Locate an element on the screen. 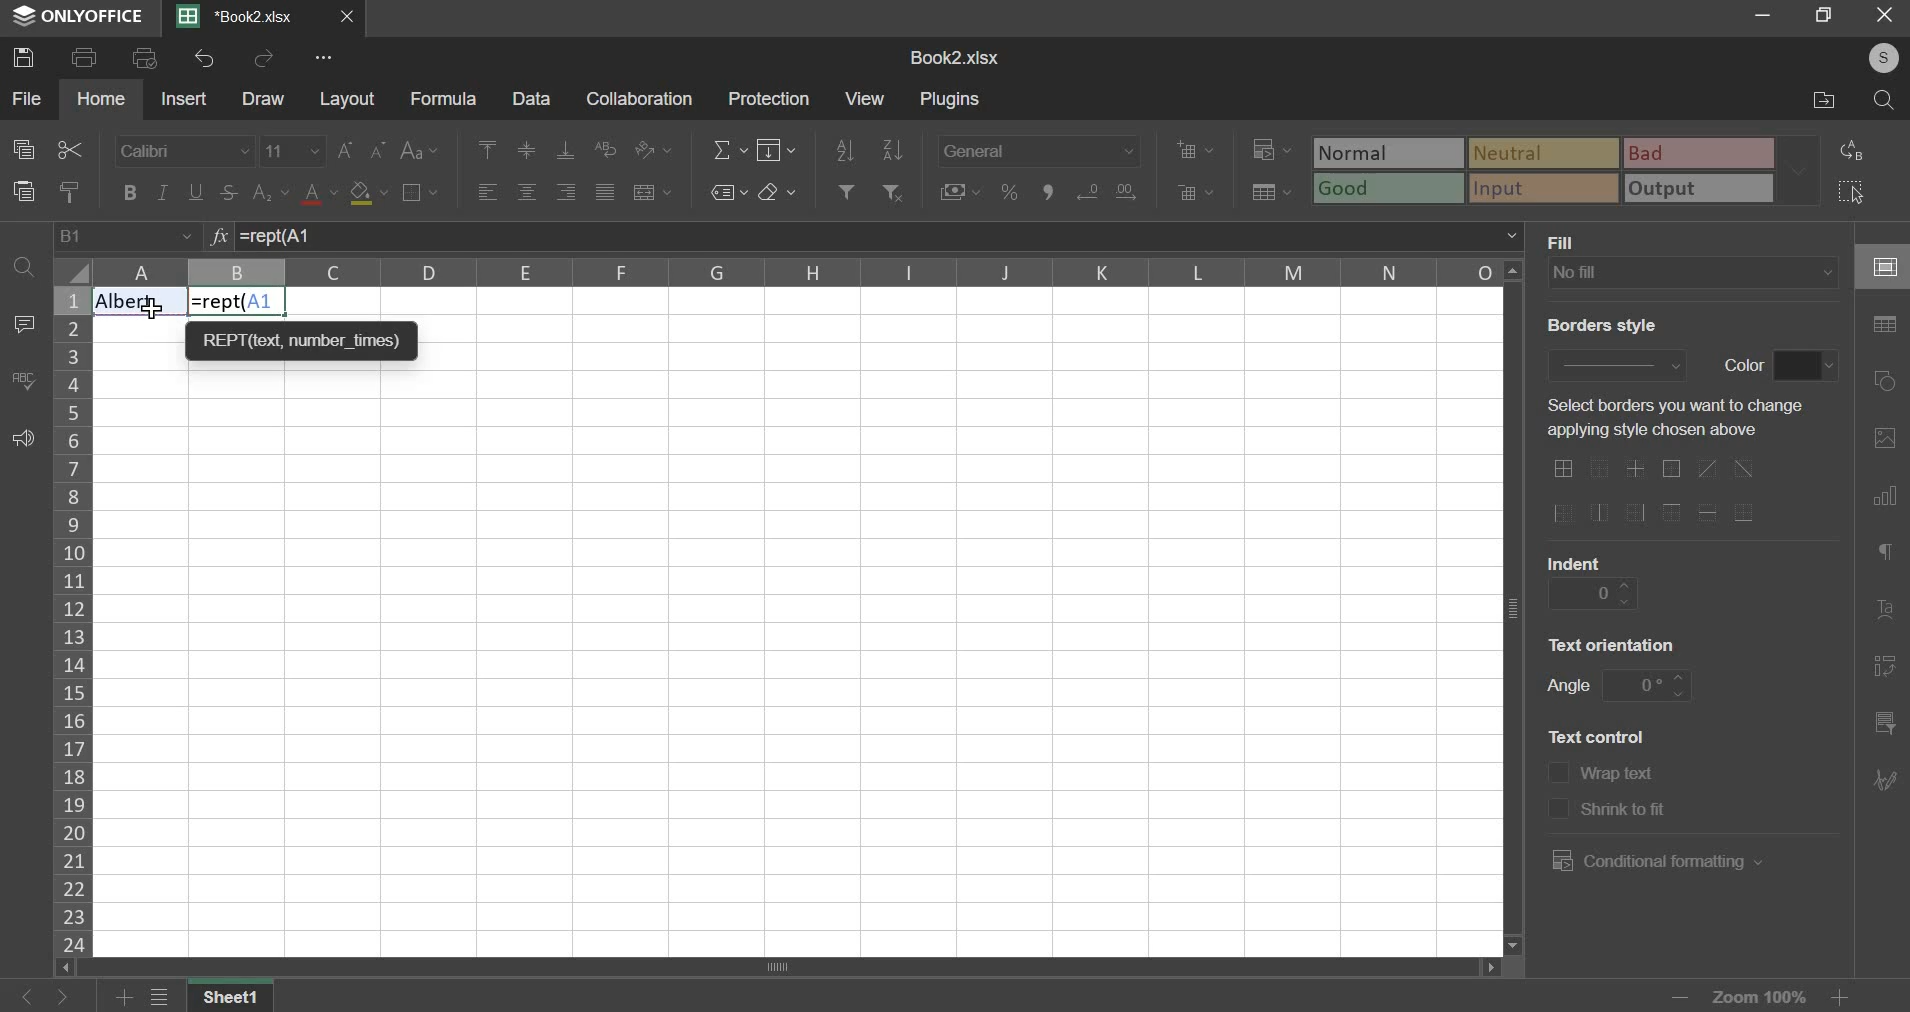 The width and height of the screenshot is (1910, 1012). slicer settings is located at coordinates (1886, 720).